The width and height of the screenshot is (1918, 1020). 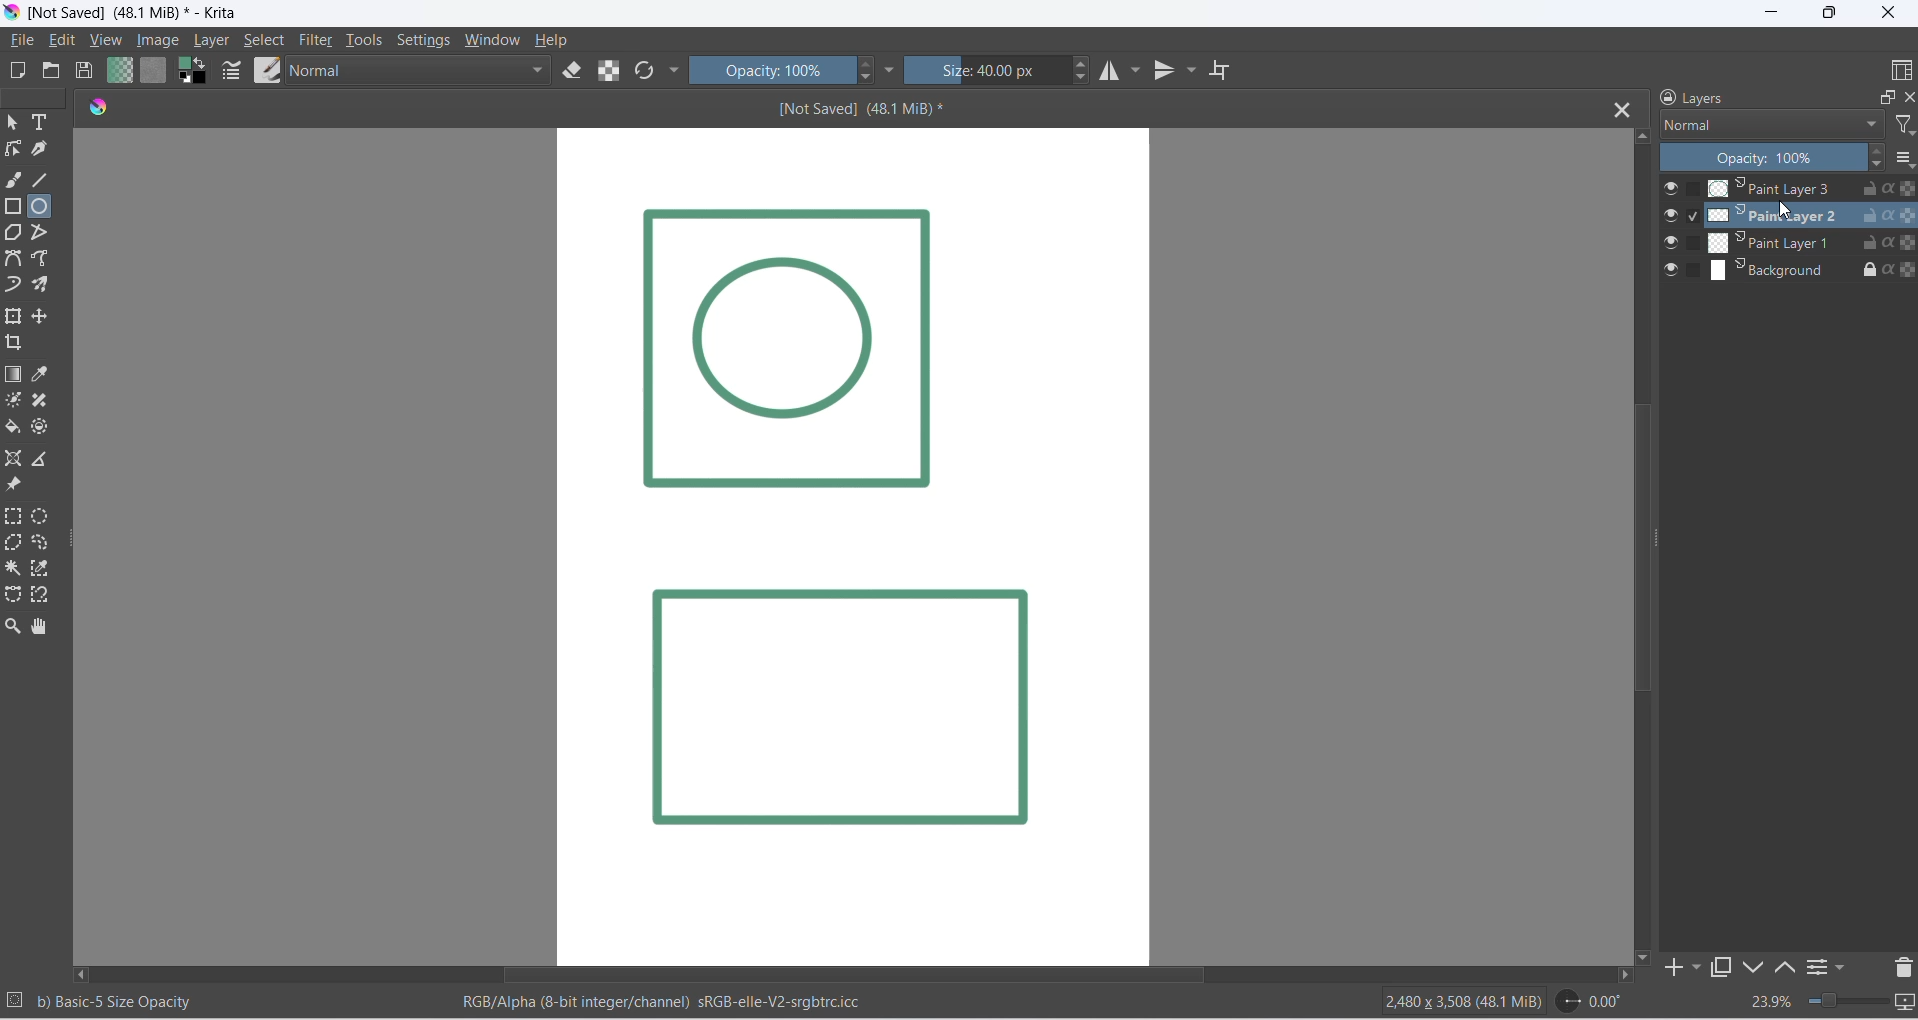 I want to click on [Not Saved] (48.1 MiB)*, so click(x=888, y=111).